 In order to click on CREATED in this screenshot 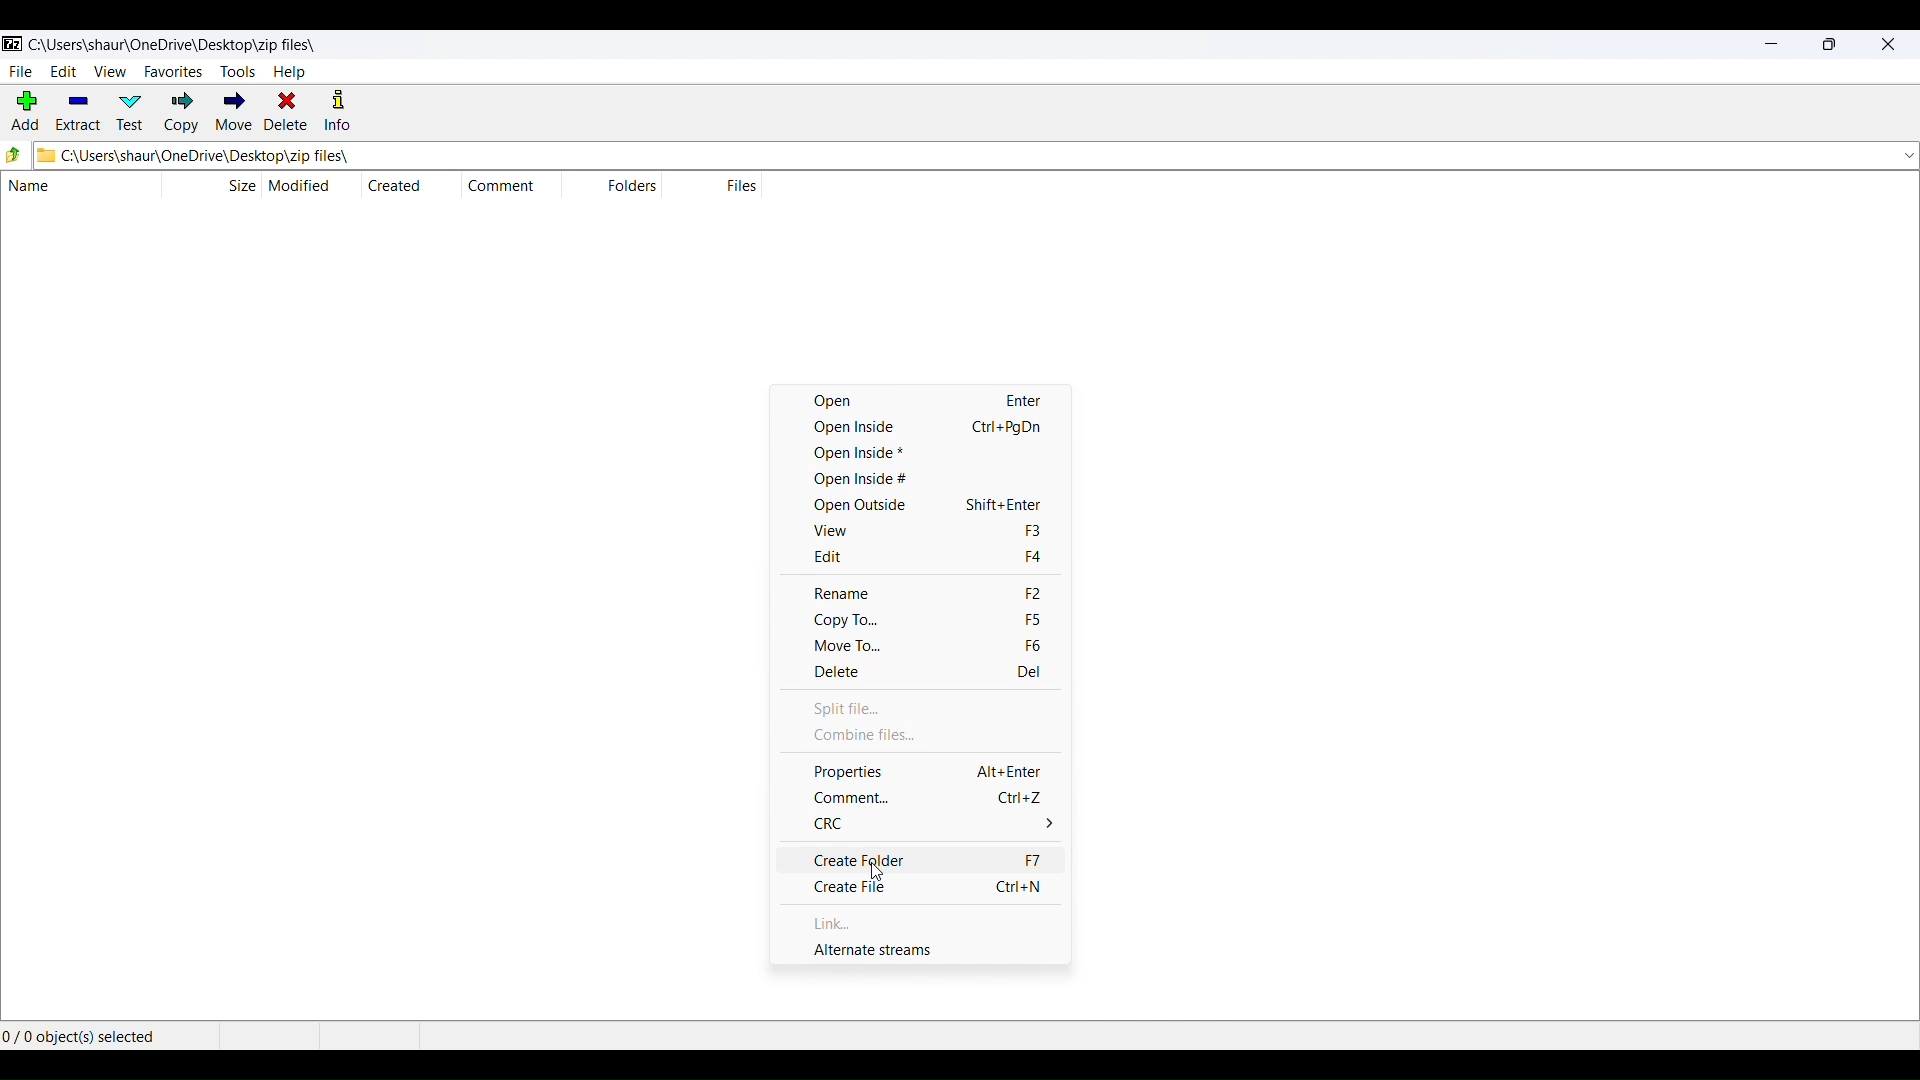, I will do `click(395, 185)`.